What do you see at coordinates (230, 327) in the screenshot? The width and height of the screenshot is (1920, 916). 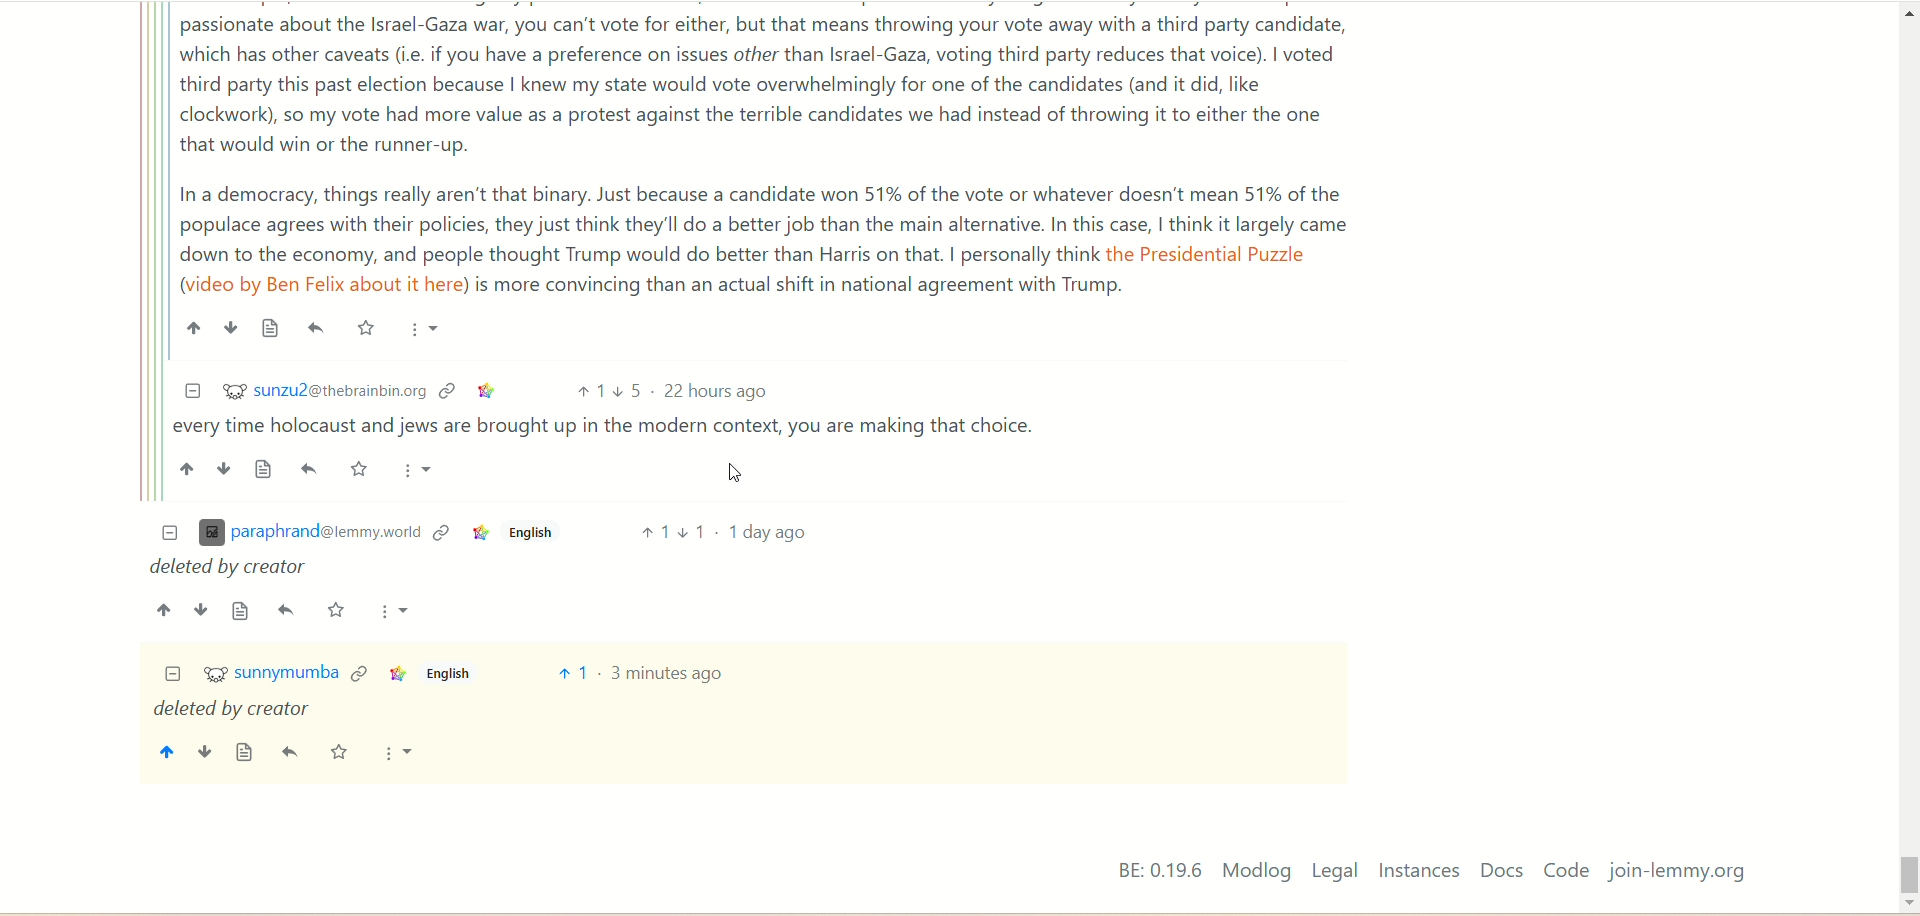 I see `Downvote` at bounding box center [230, 327].